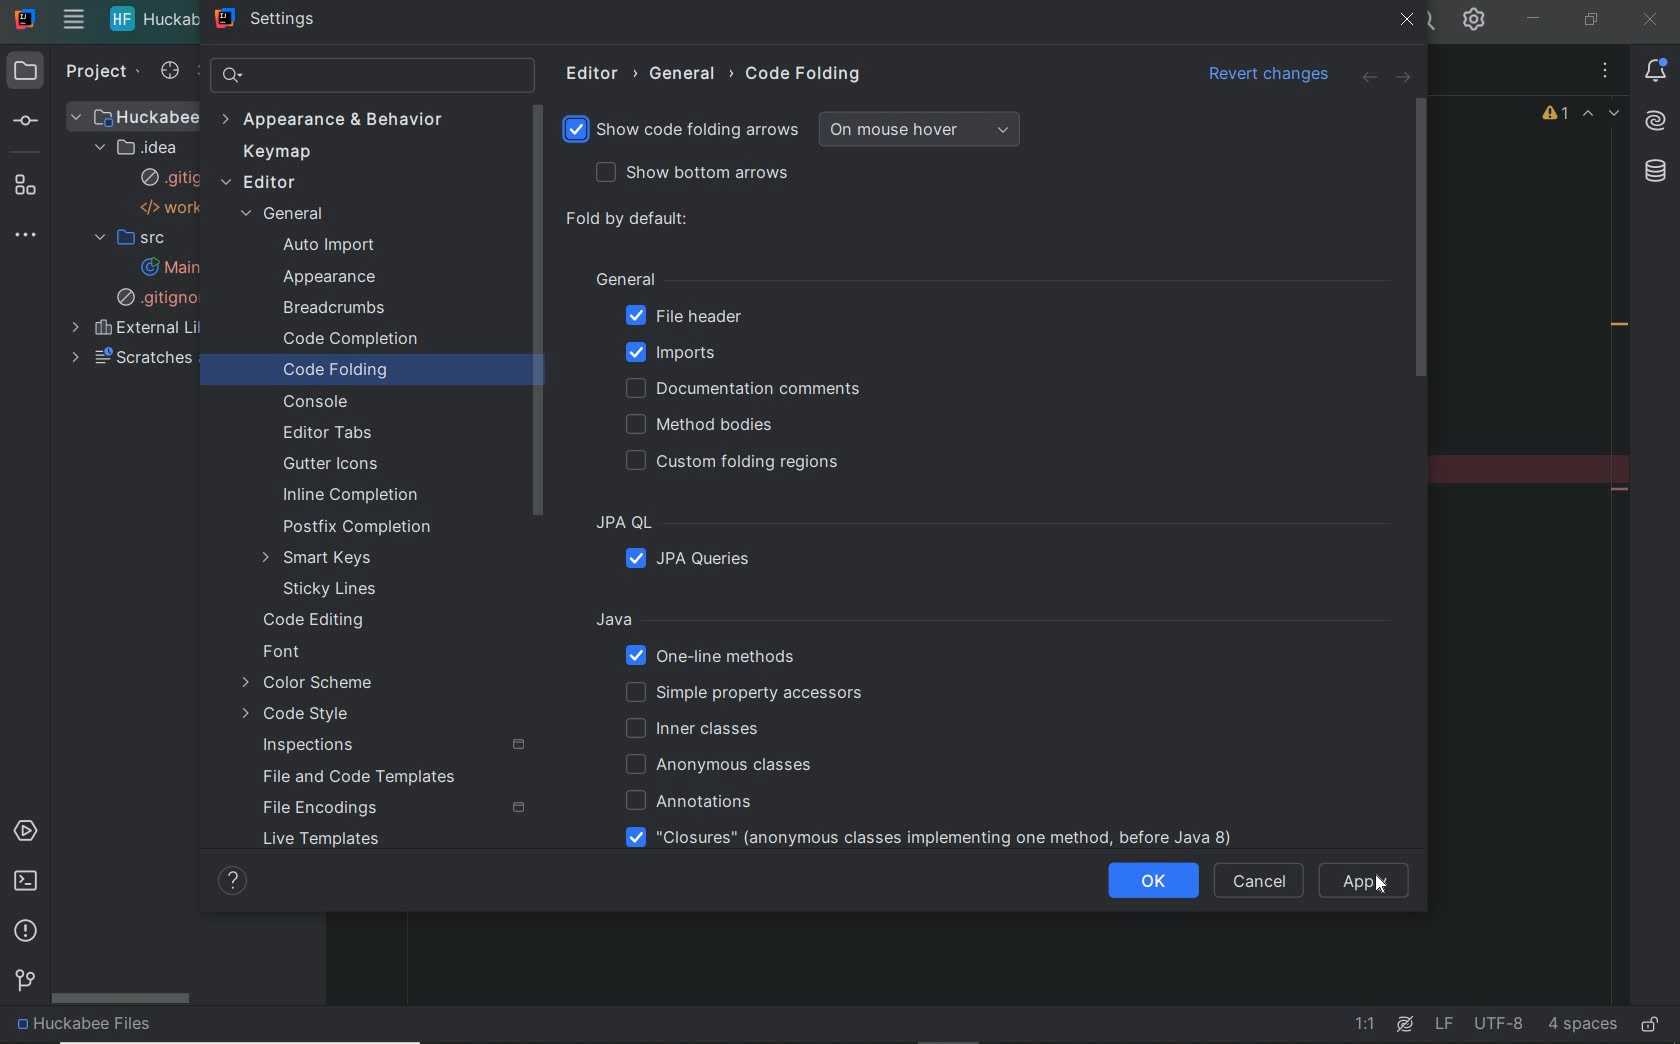  I want to click on .idea, so click(142, 147).